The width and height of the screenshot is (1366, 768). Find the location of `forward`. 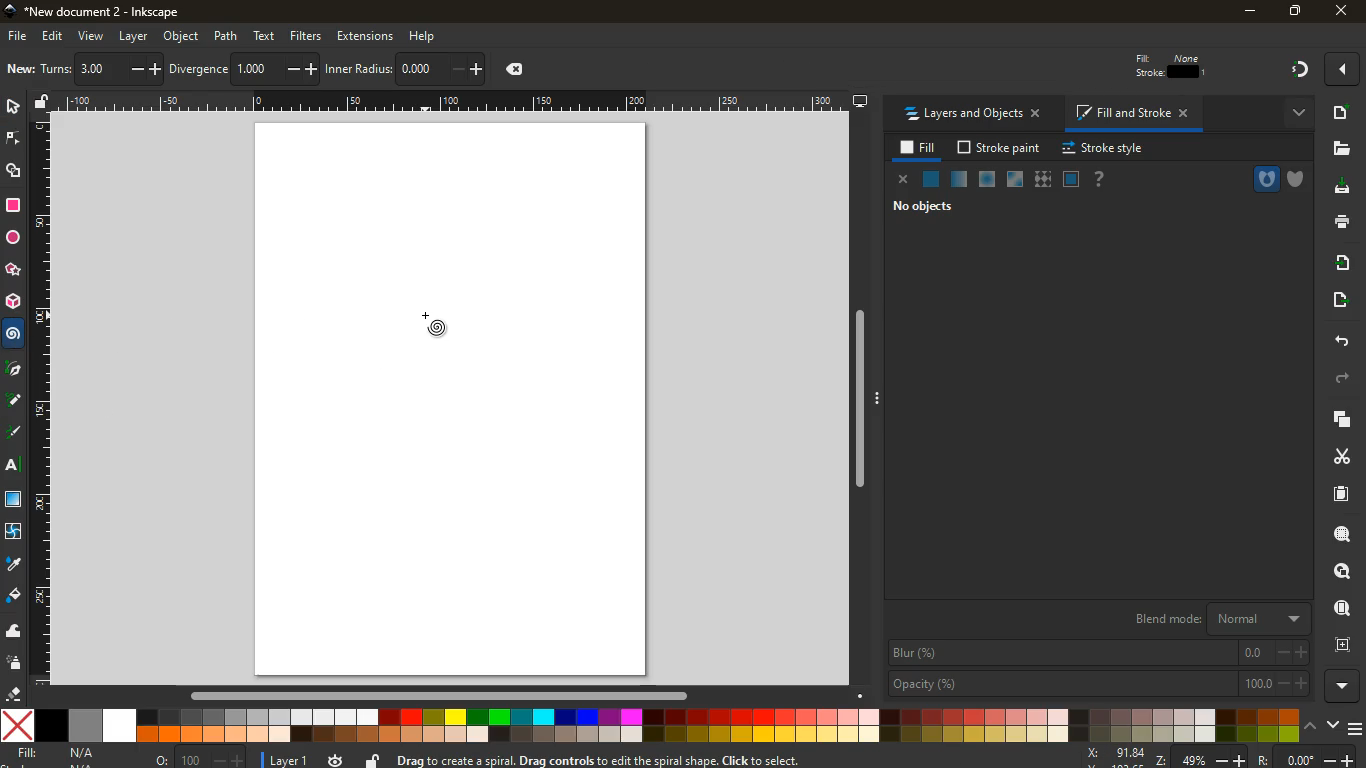

forward is located at coordinates (1347, 379).